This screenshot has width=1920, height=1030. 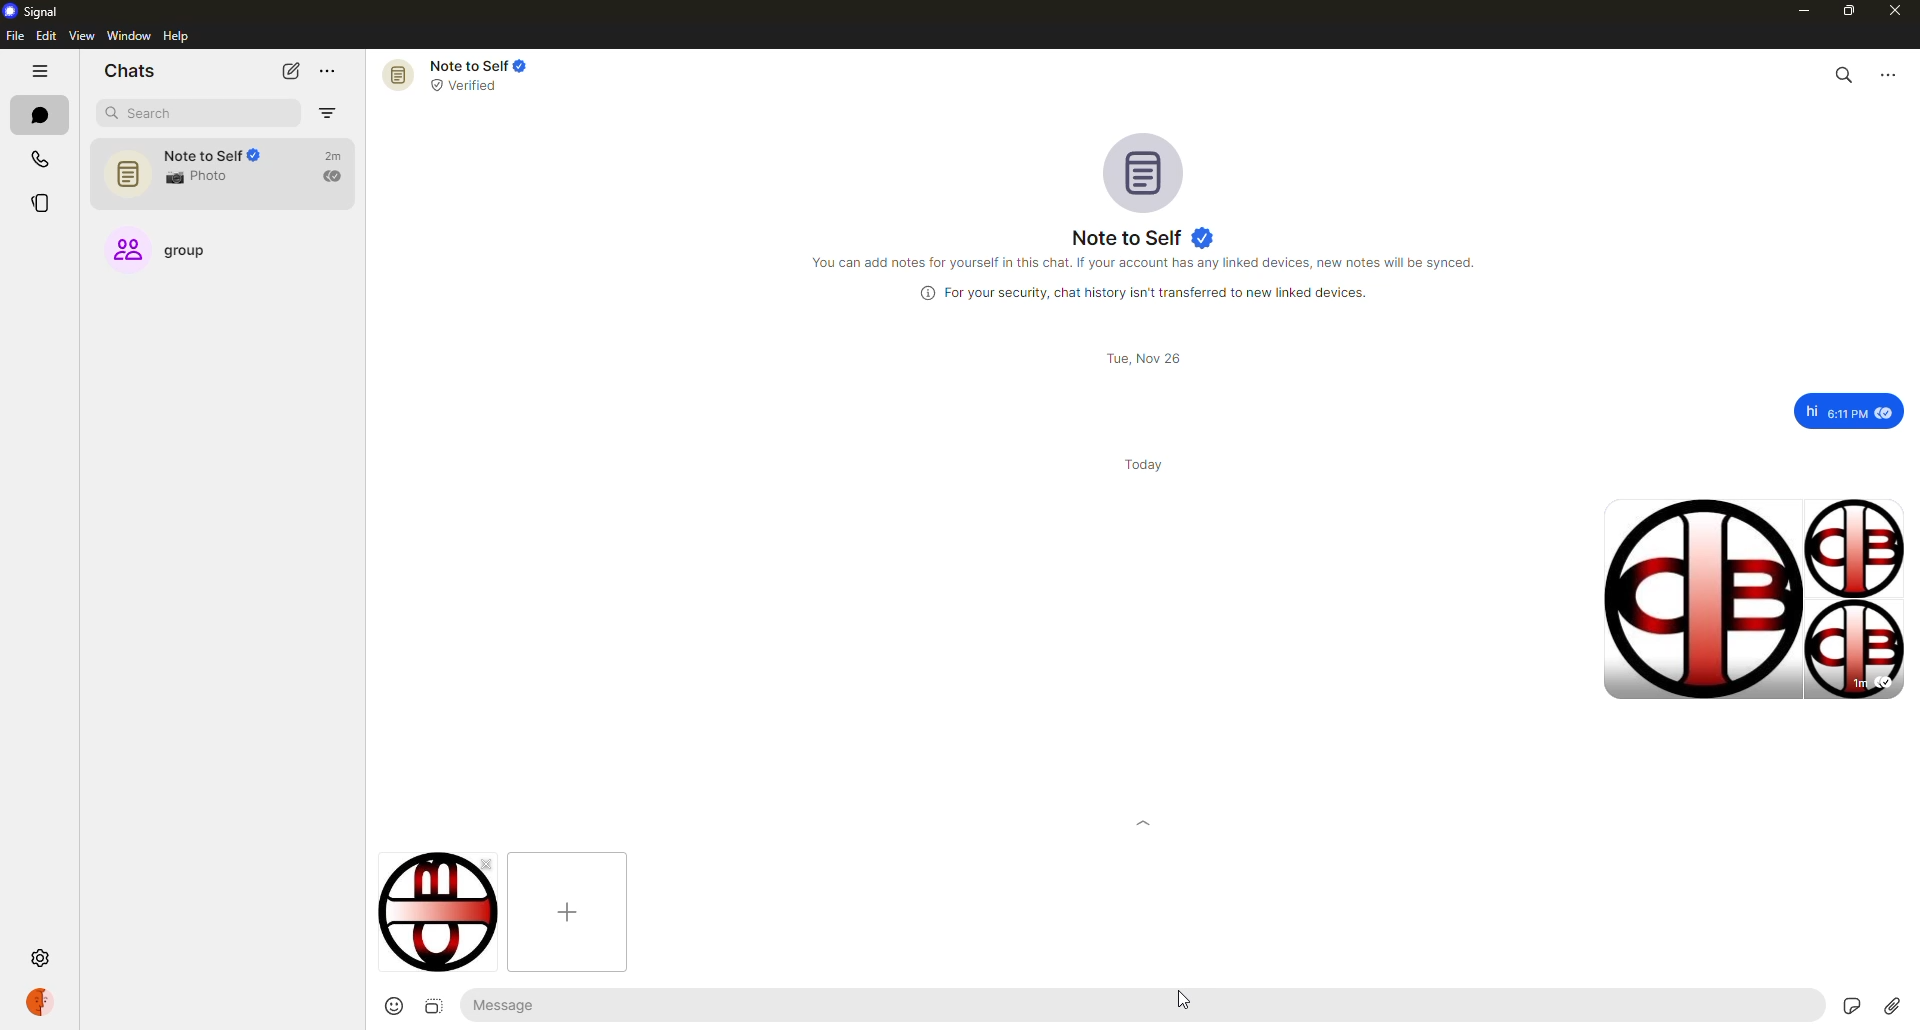 What do you see at coordinates (1140, 358) in the screenshot?
I see `date` at bounding box center [1140, 358].